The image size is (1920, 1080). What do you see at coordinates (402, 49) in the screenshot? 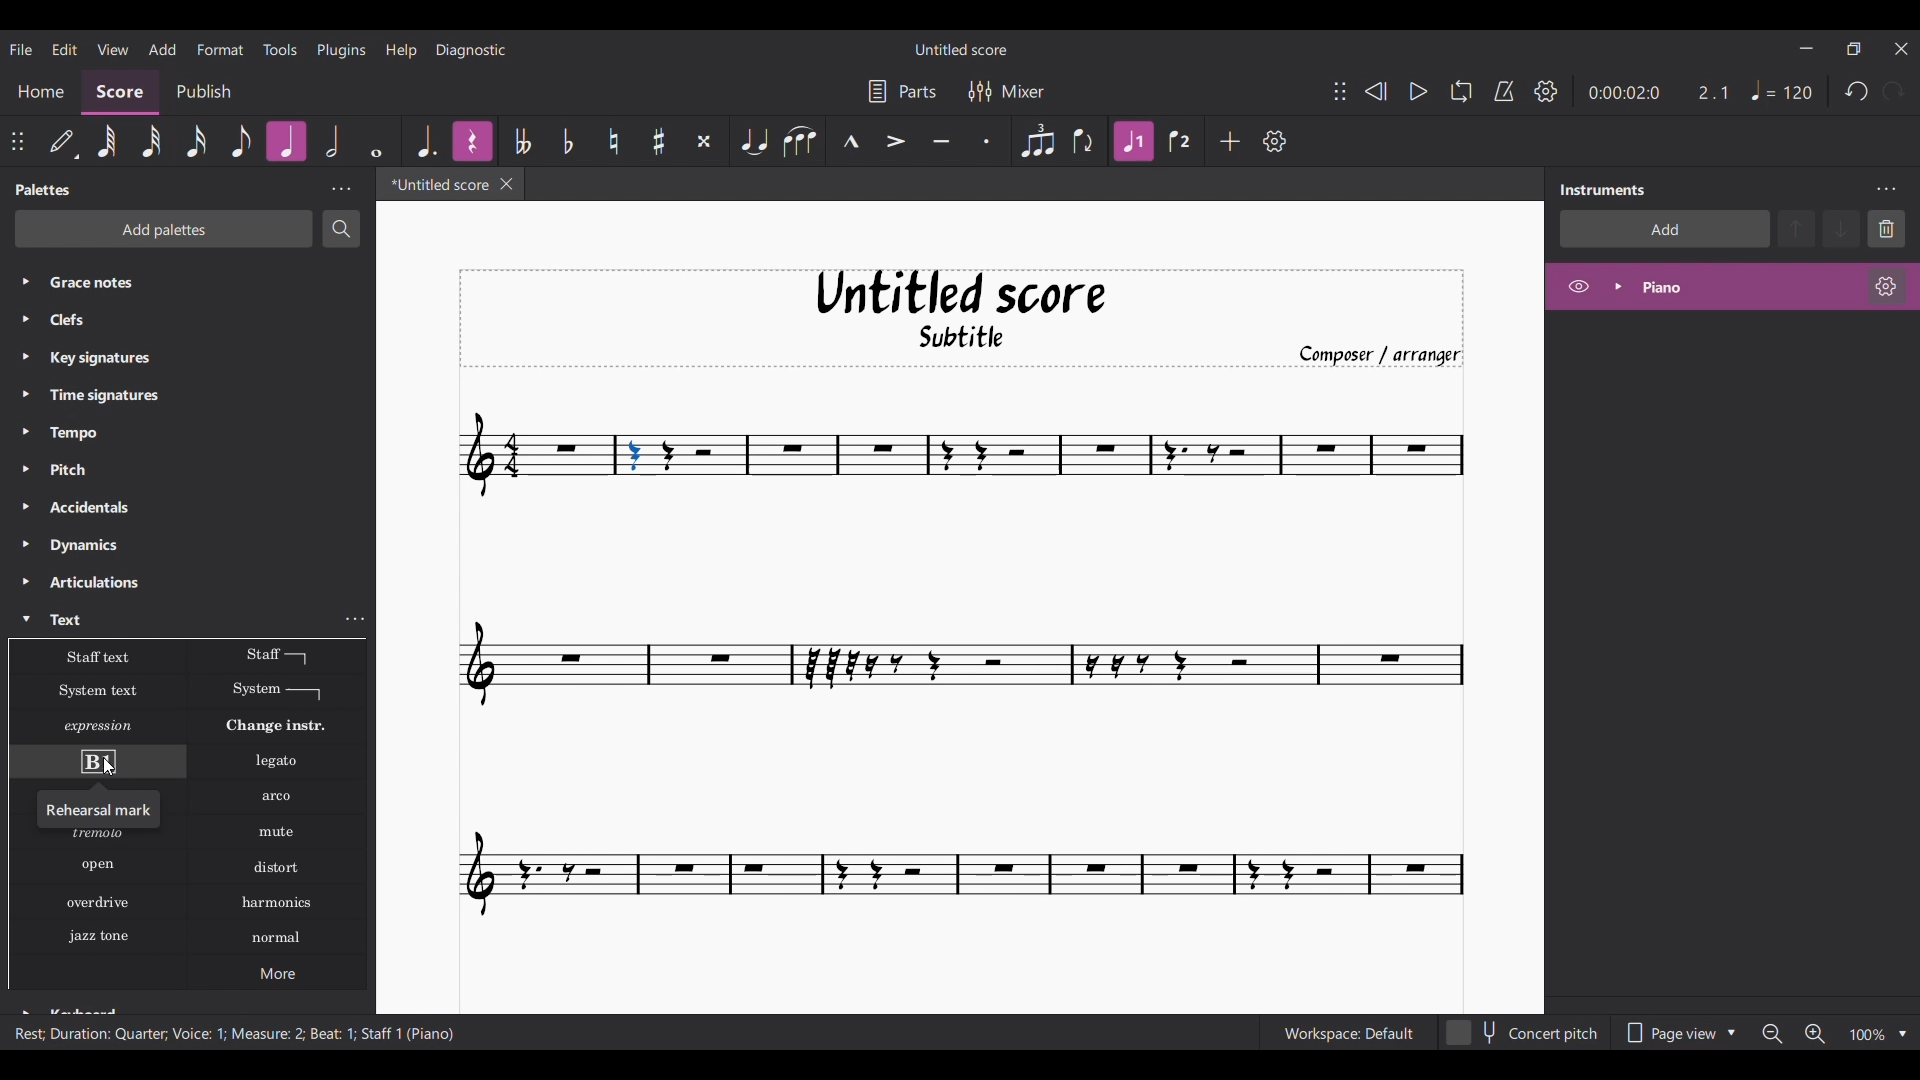
I see `Help menu` at bounding box center [402, 49].